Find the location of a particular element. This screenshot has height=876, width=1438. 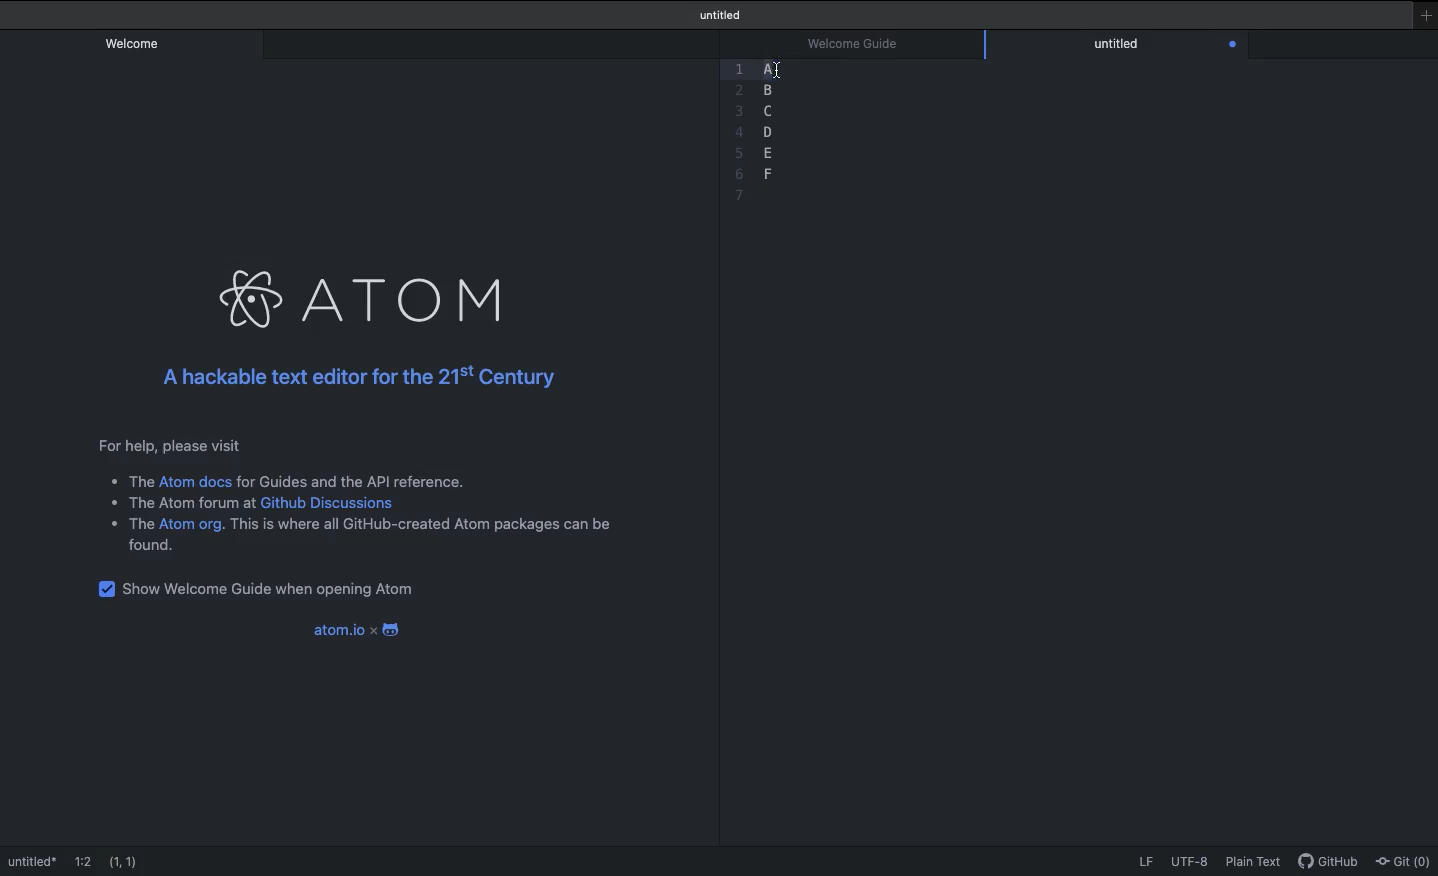

Welcome guide is located at coordinates (854, 45).